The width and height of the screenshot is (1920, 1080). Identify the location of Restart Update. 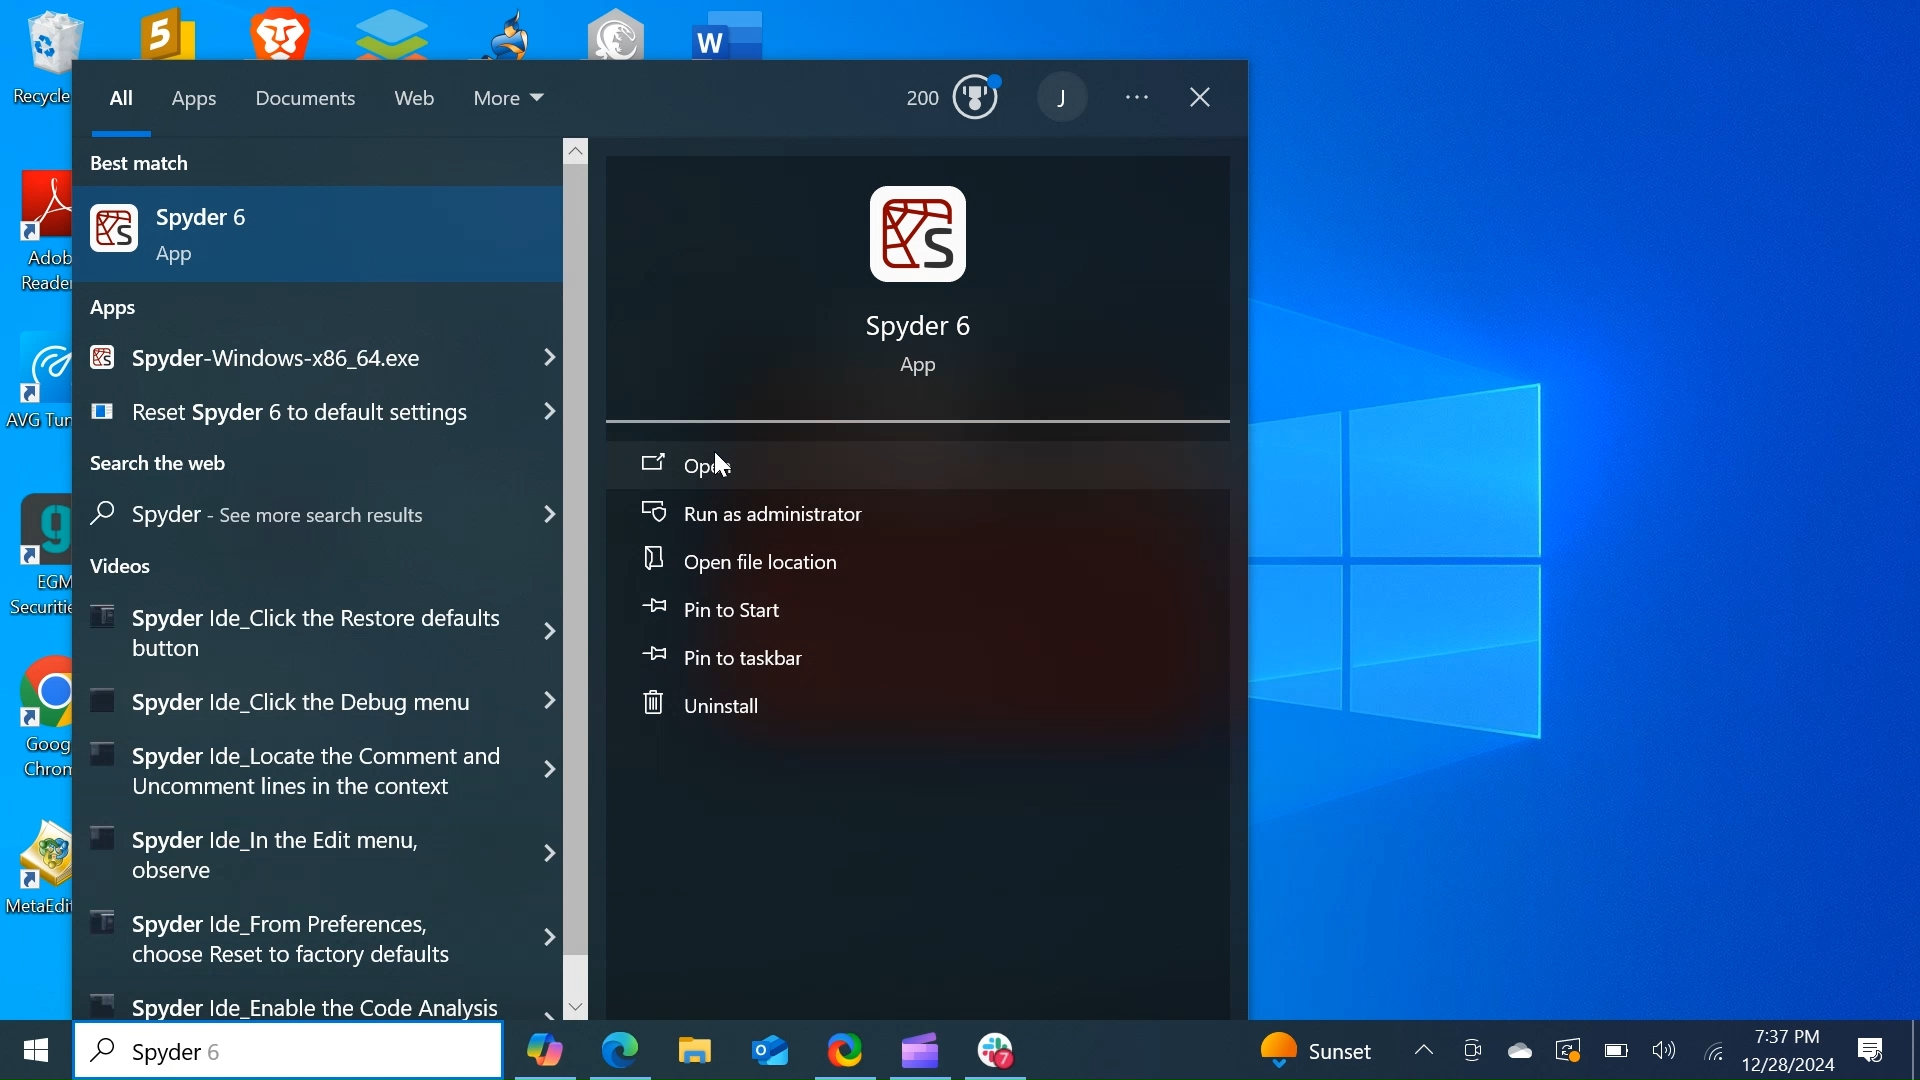
(1567, 1051).